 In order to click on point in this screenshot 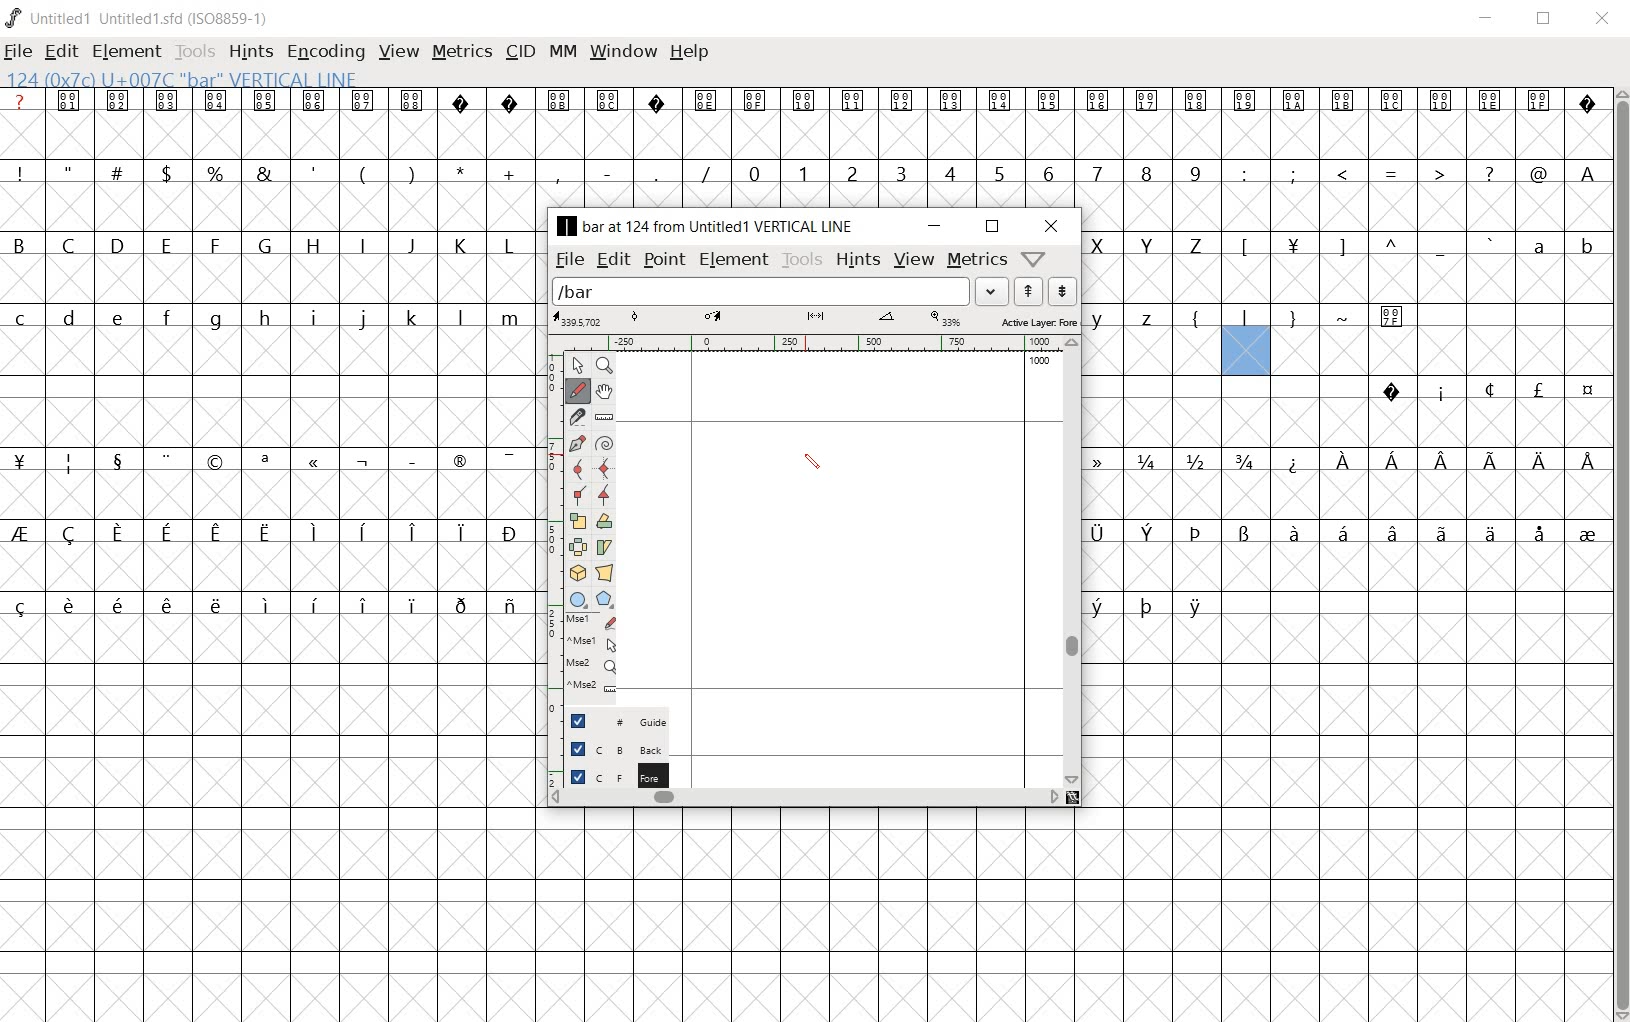, I will do `click(664, 258)`.